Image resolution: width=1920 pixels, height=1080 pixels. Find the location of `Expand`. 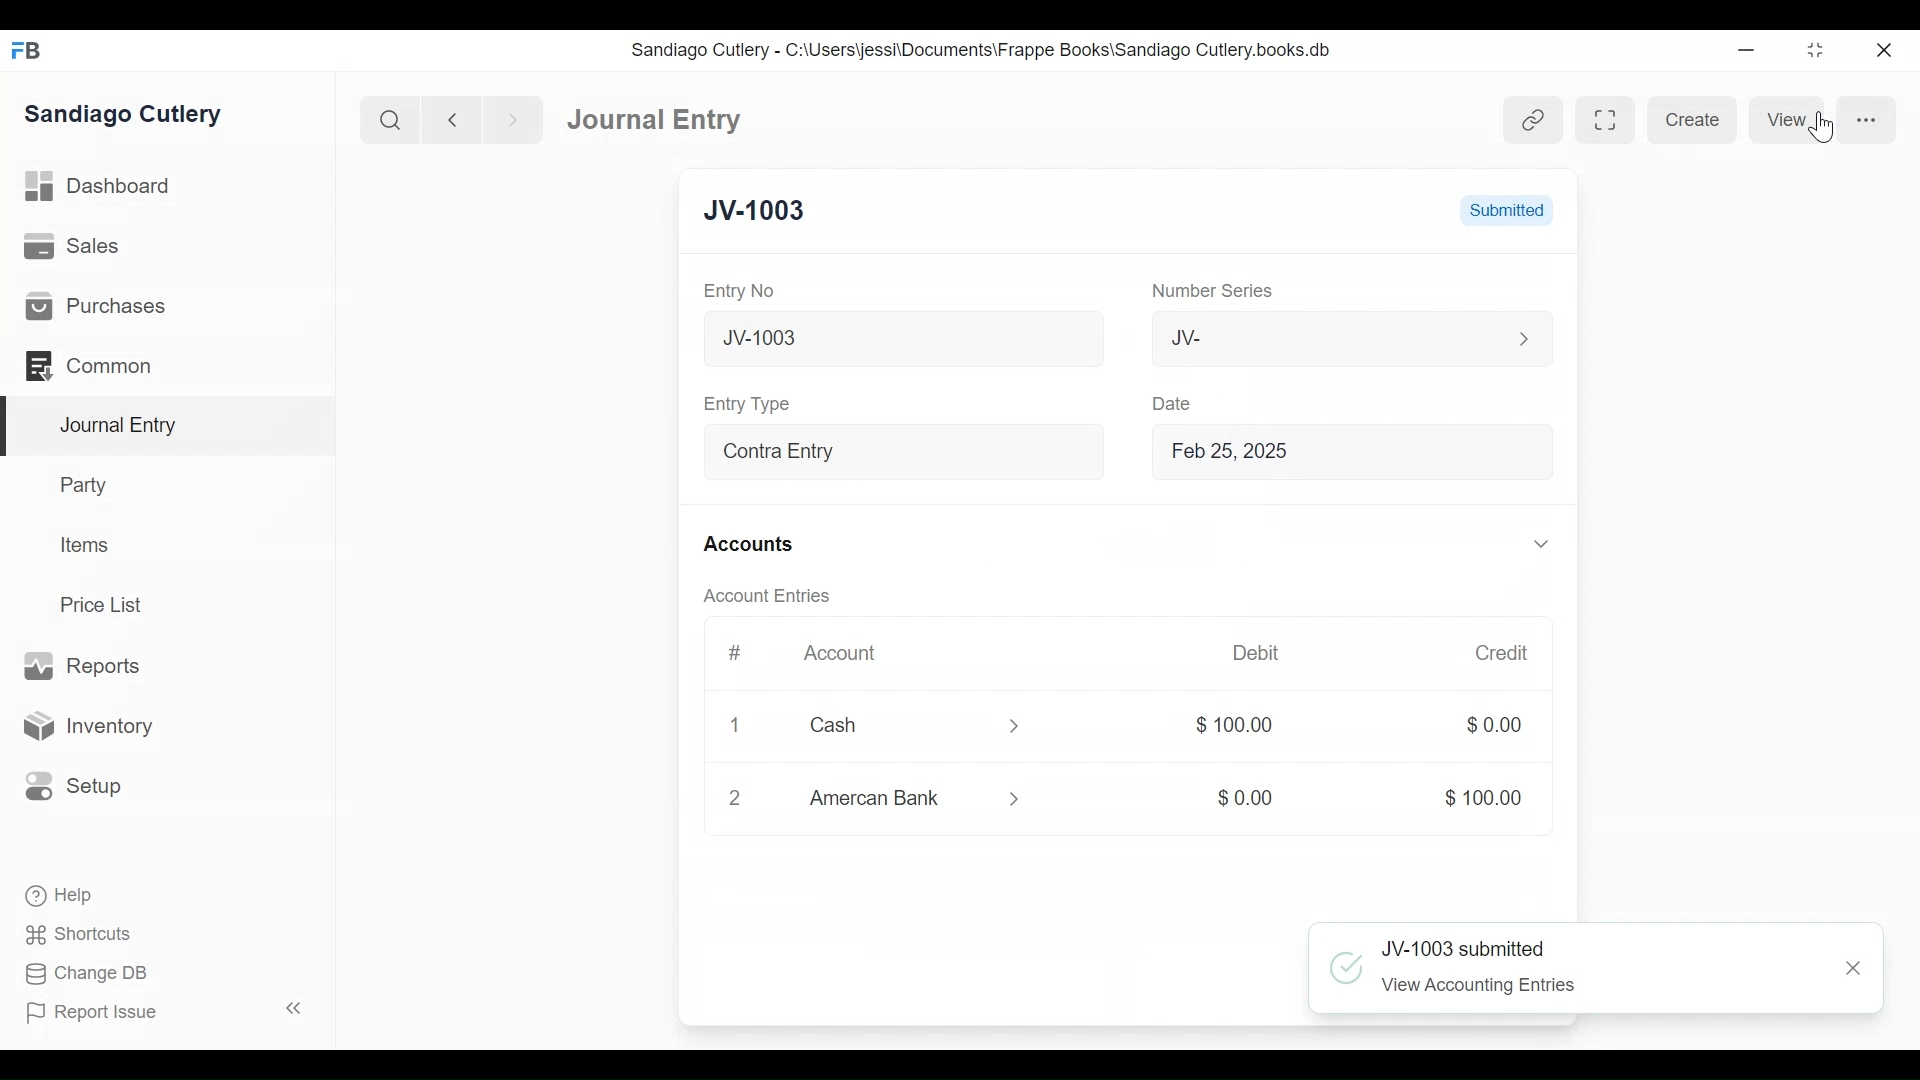

Expand is located at coordinates (1539, 544).